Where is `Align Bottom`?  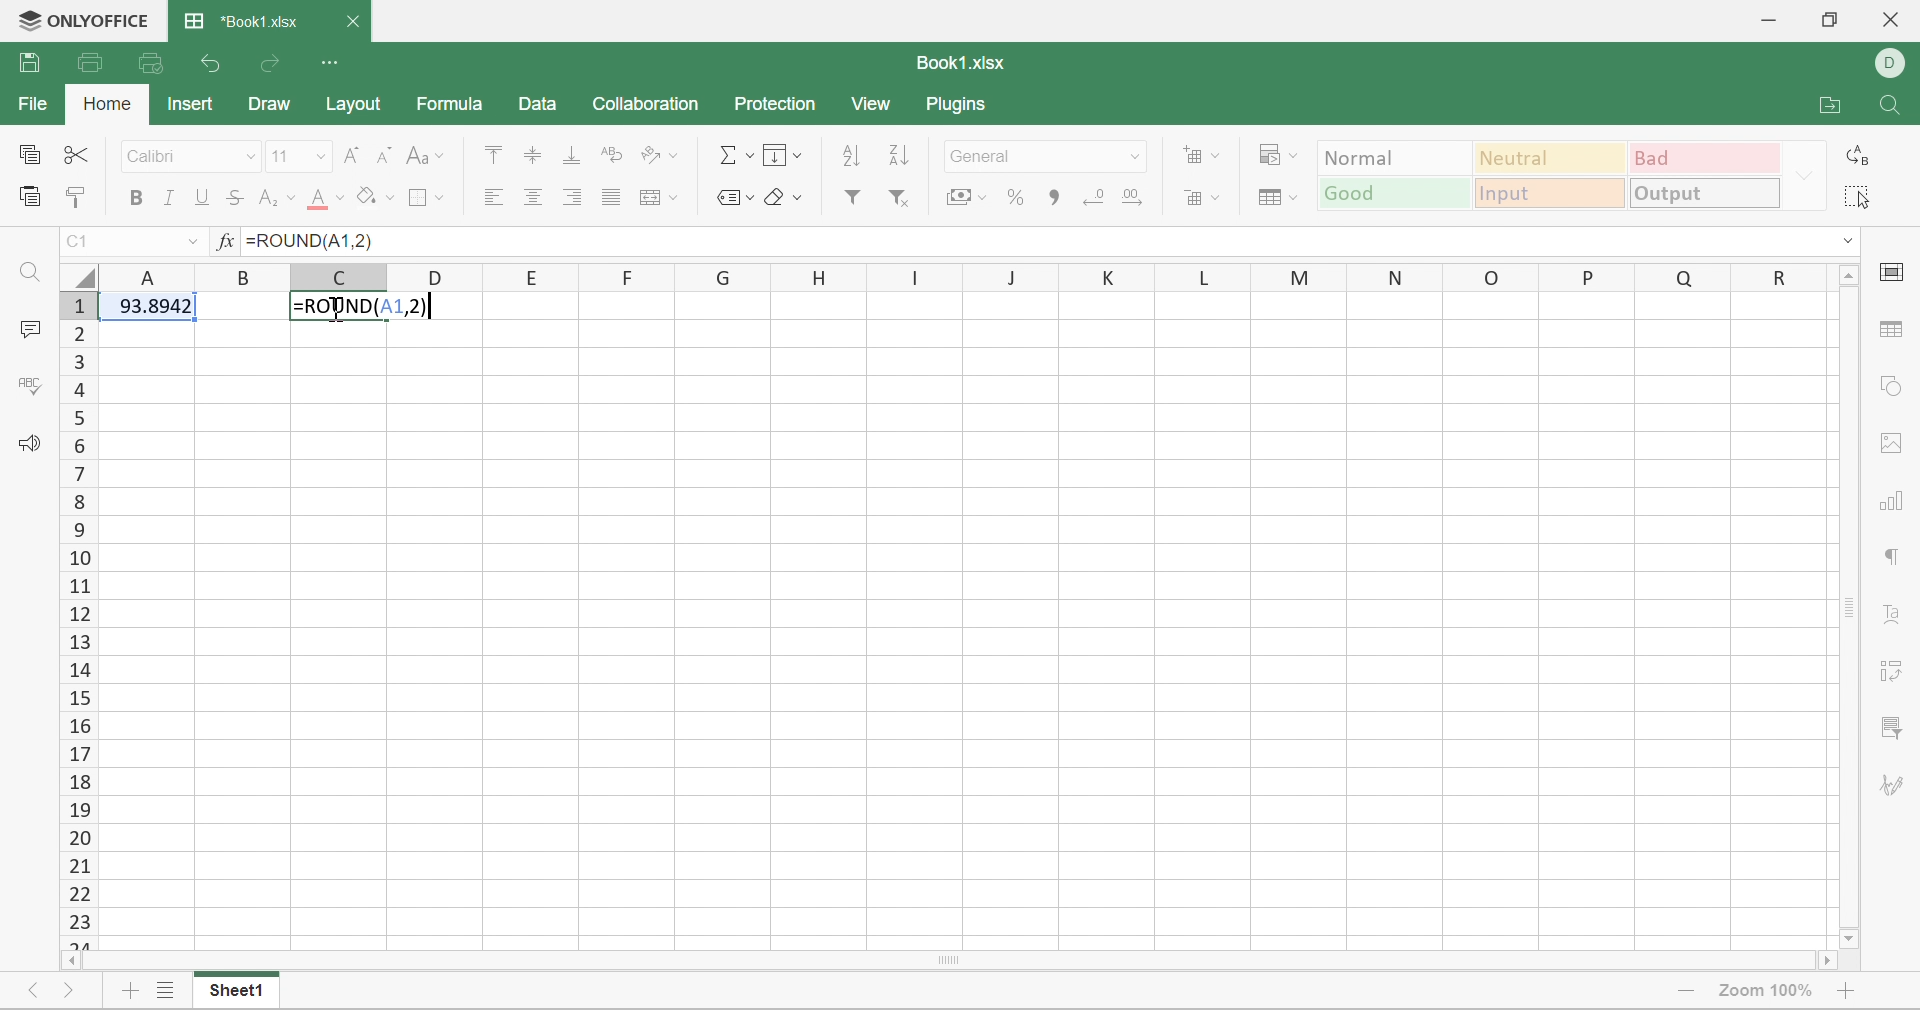
Align Bottom is located at coordinates (571, 155).